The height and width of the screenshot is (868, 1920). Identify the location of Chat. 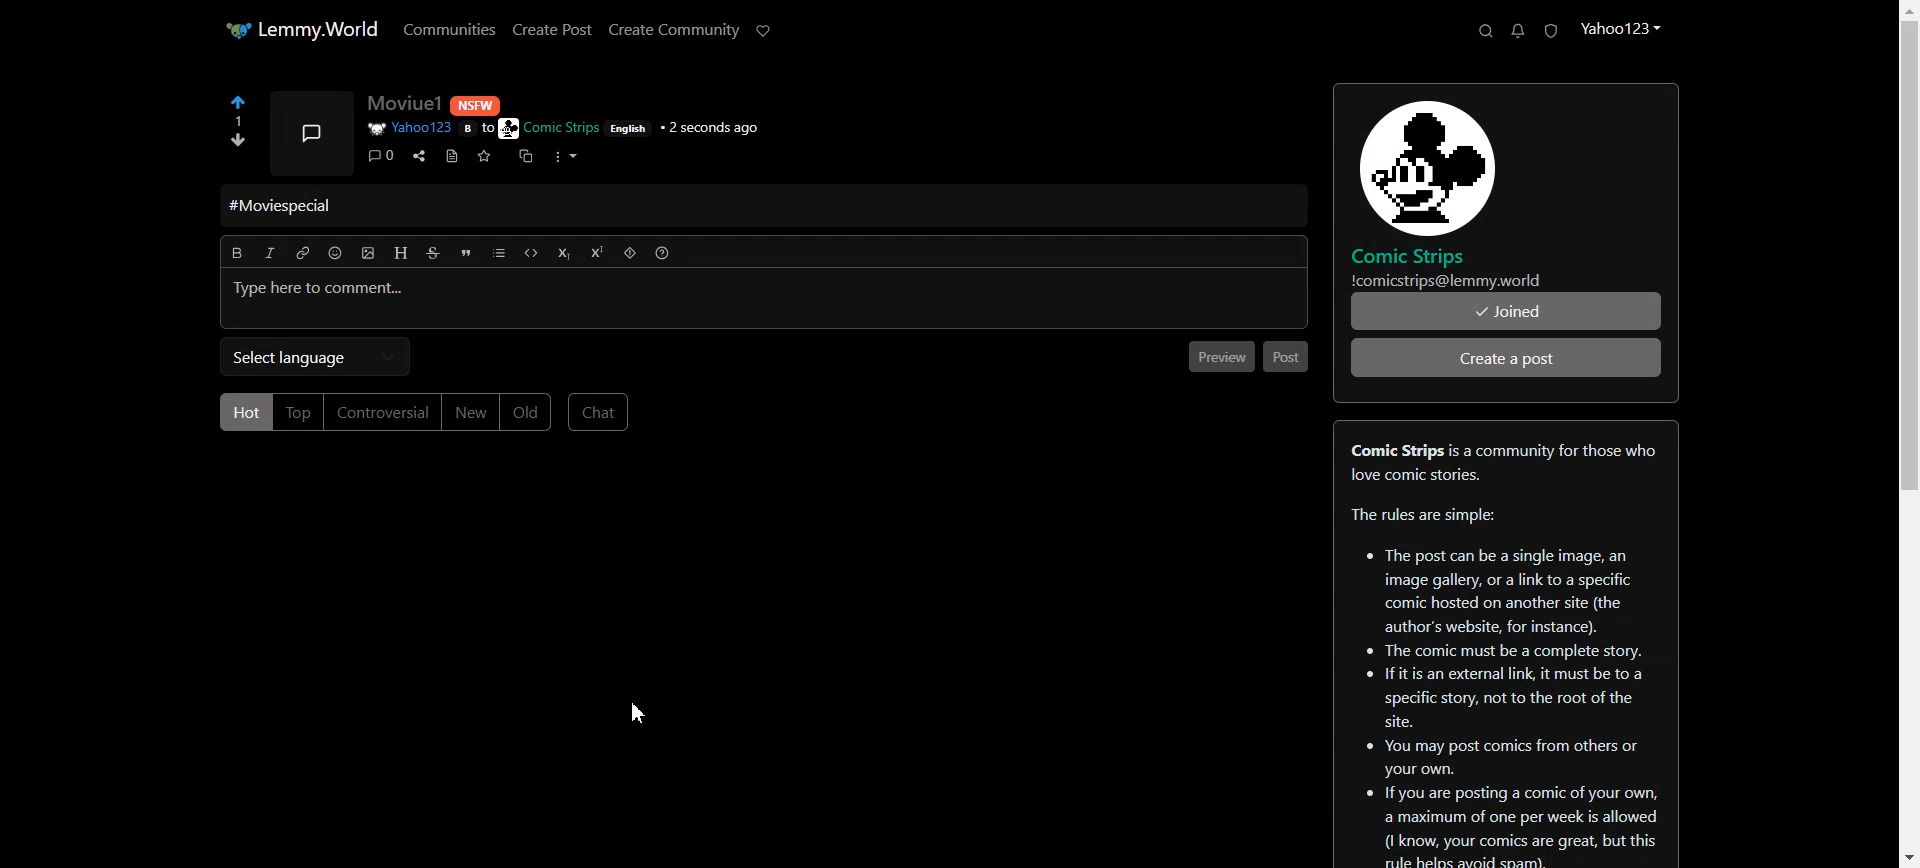
(601, 412).